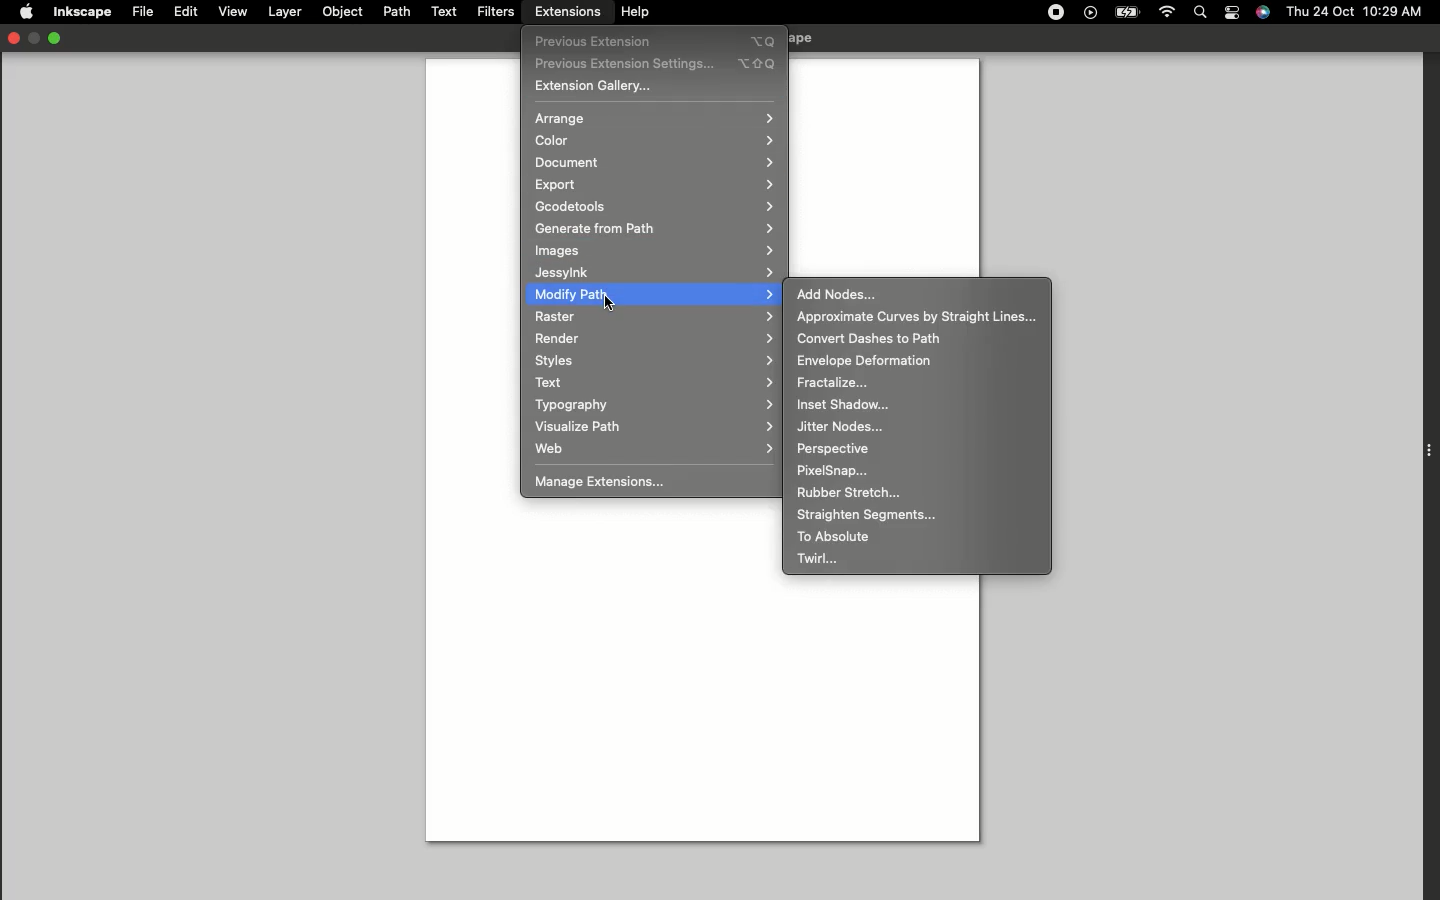 The height and width of the screenshot is (900, 1440). Describe the element at coordinates (237, 12) in the screenshot. I see `View` at that location.